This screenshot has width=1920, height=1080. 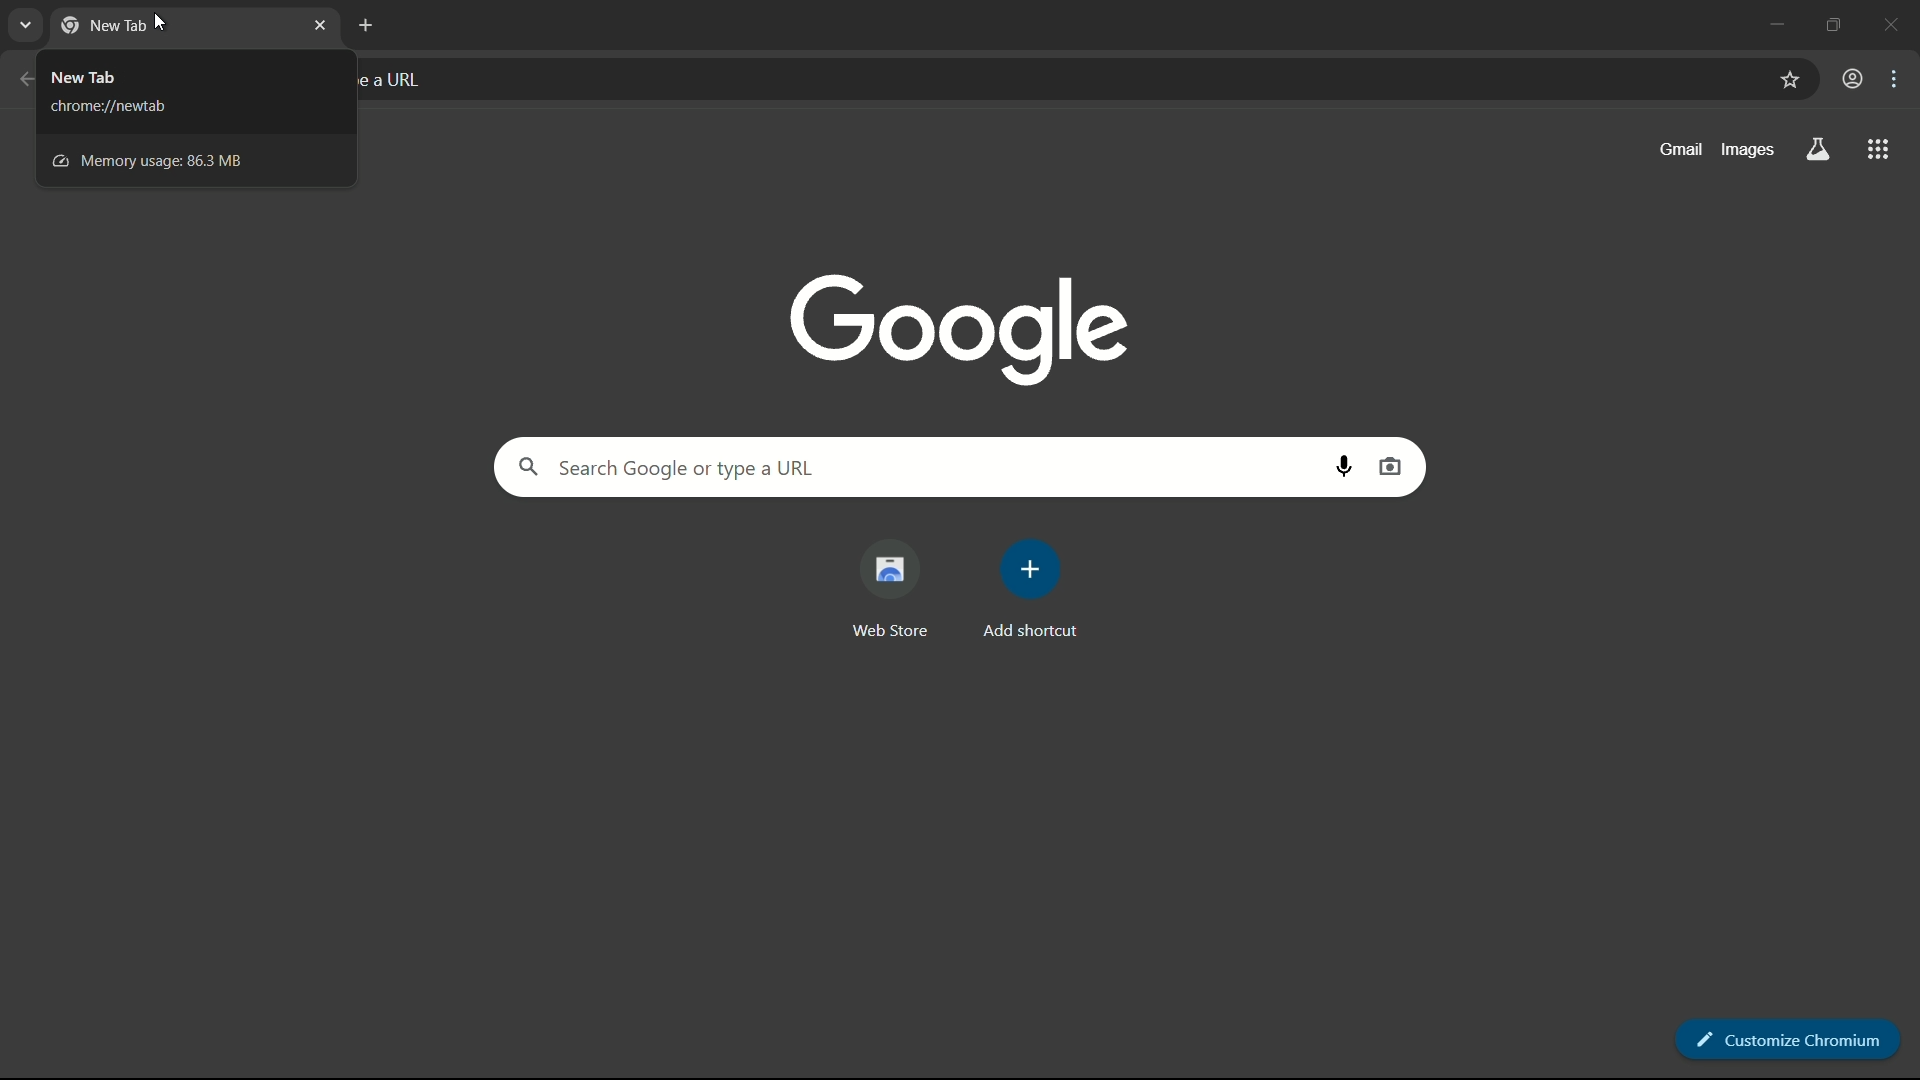 What do you see at coordinates (1789, 80) in the screenshot?
I see `bookmark this tab` at bounding box center [1789, 80].